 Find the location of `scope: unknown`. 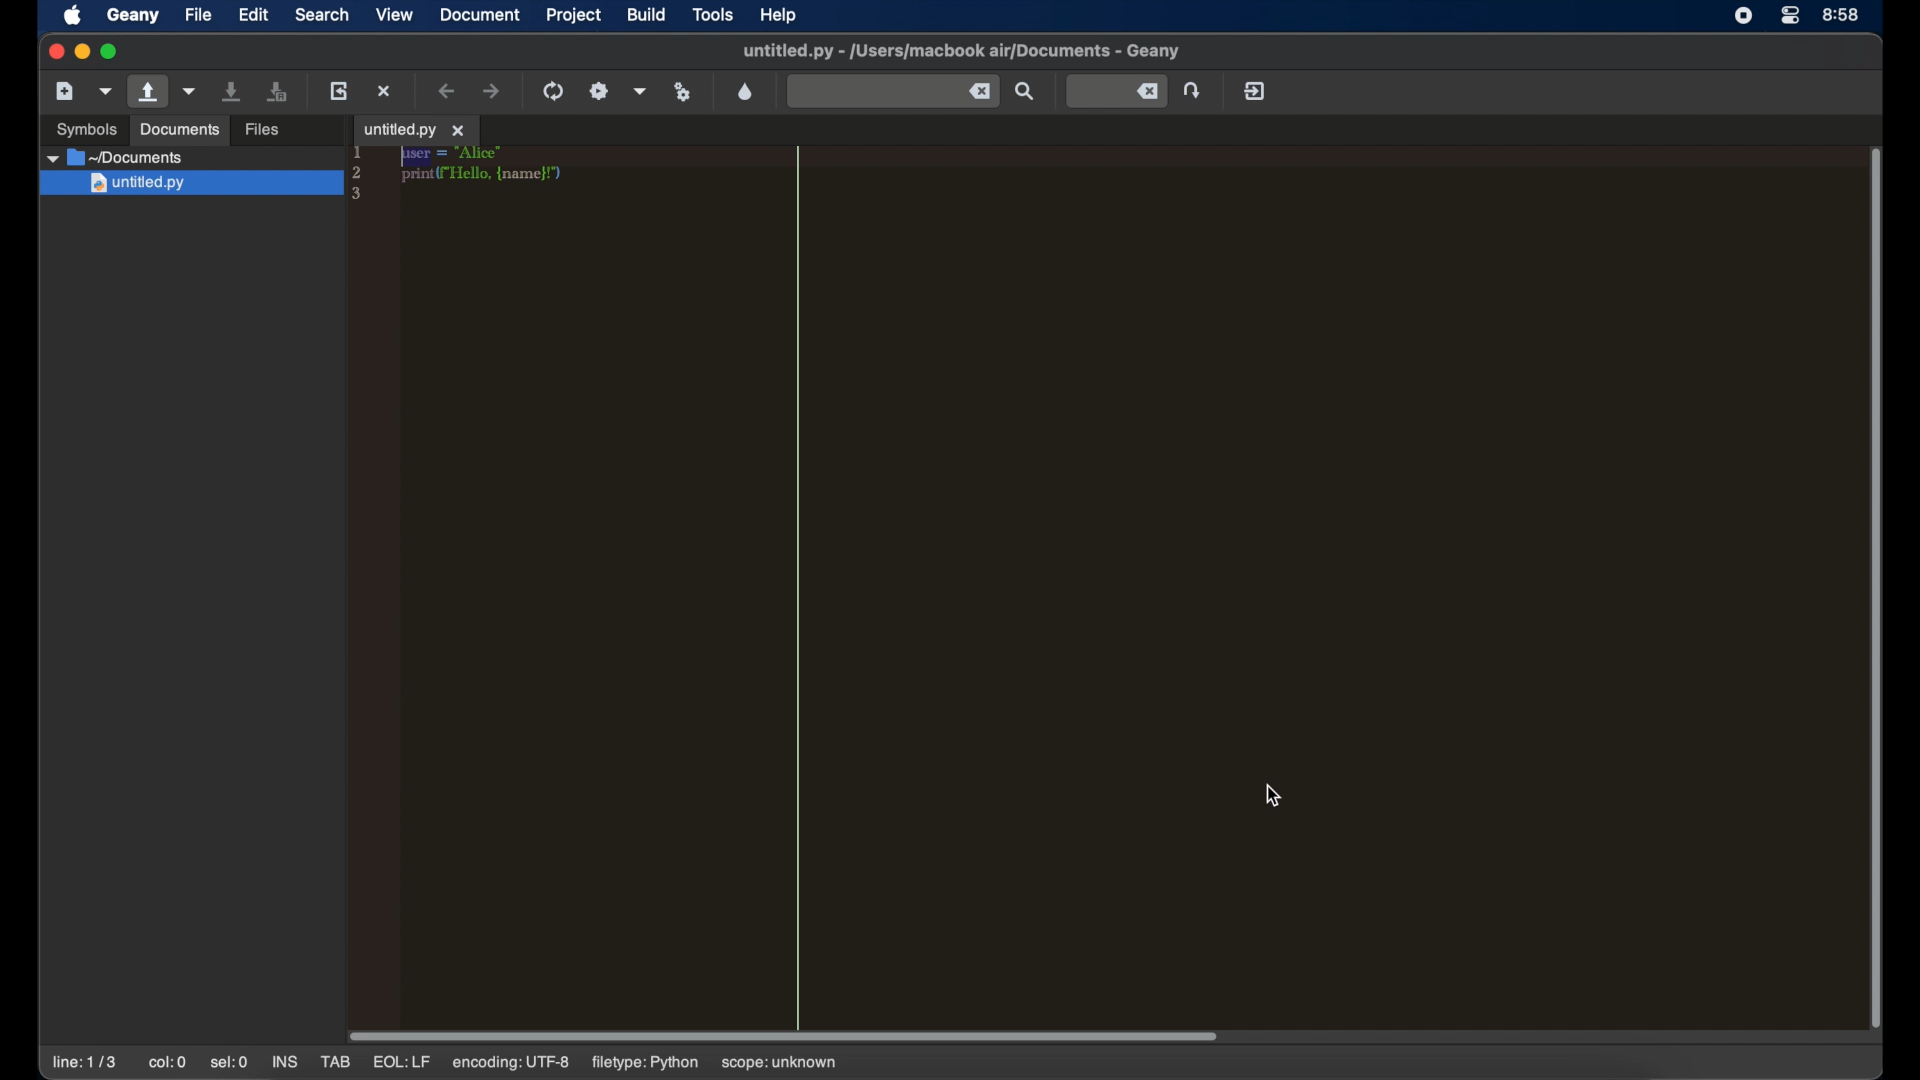

scope: unknown is located at coordinates (779, 1063).